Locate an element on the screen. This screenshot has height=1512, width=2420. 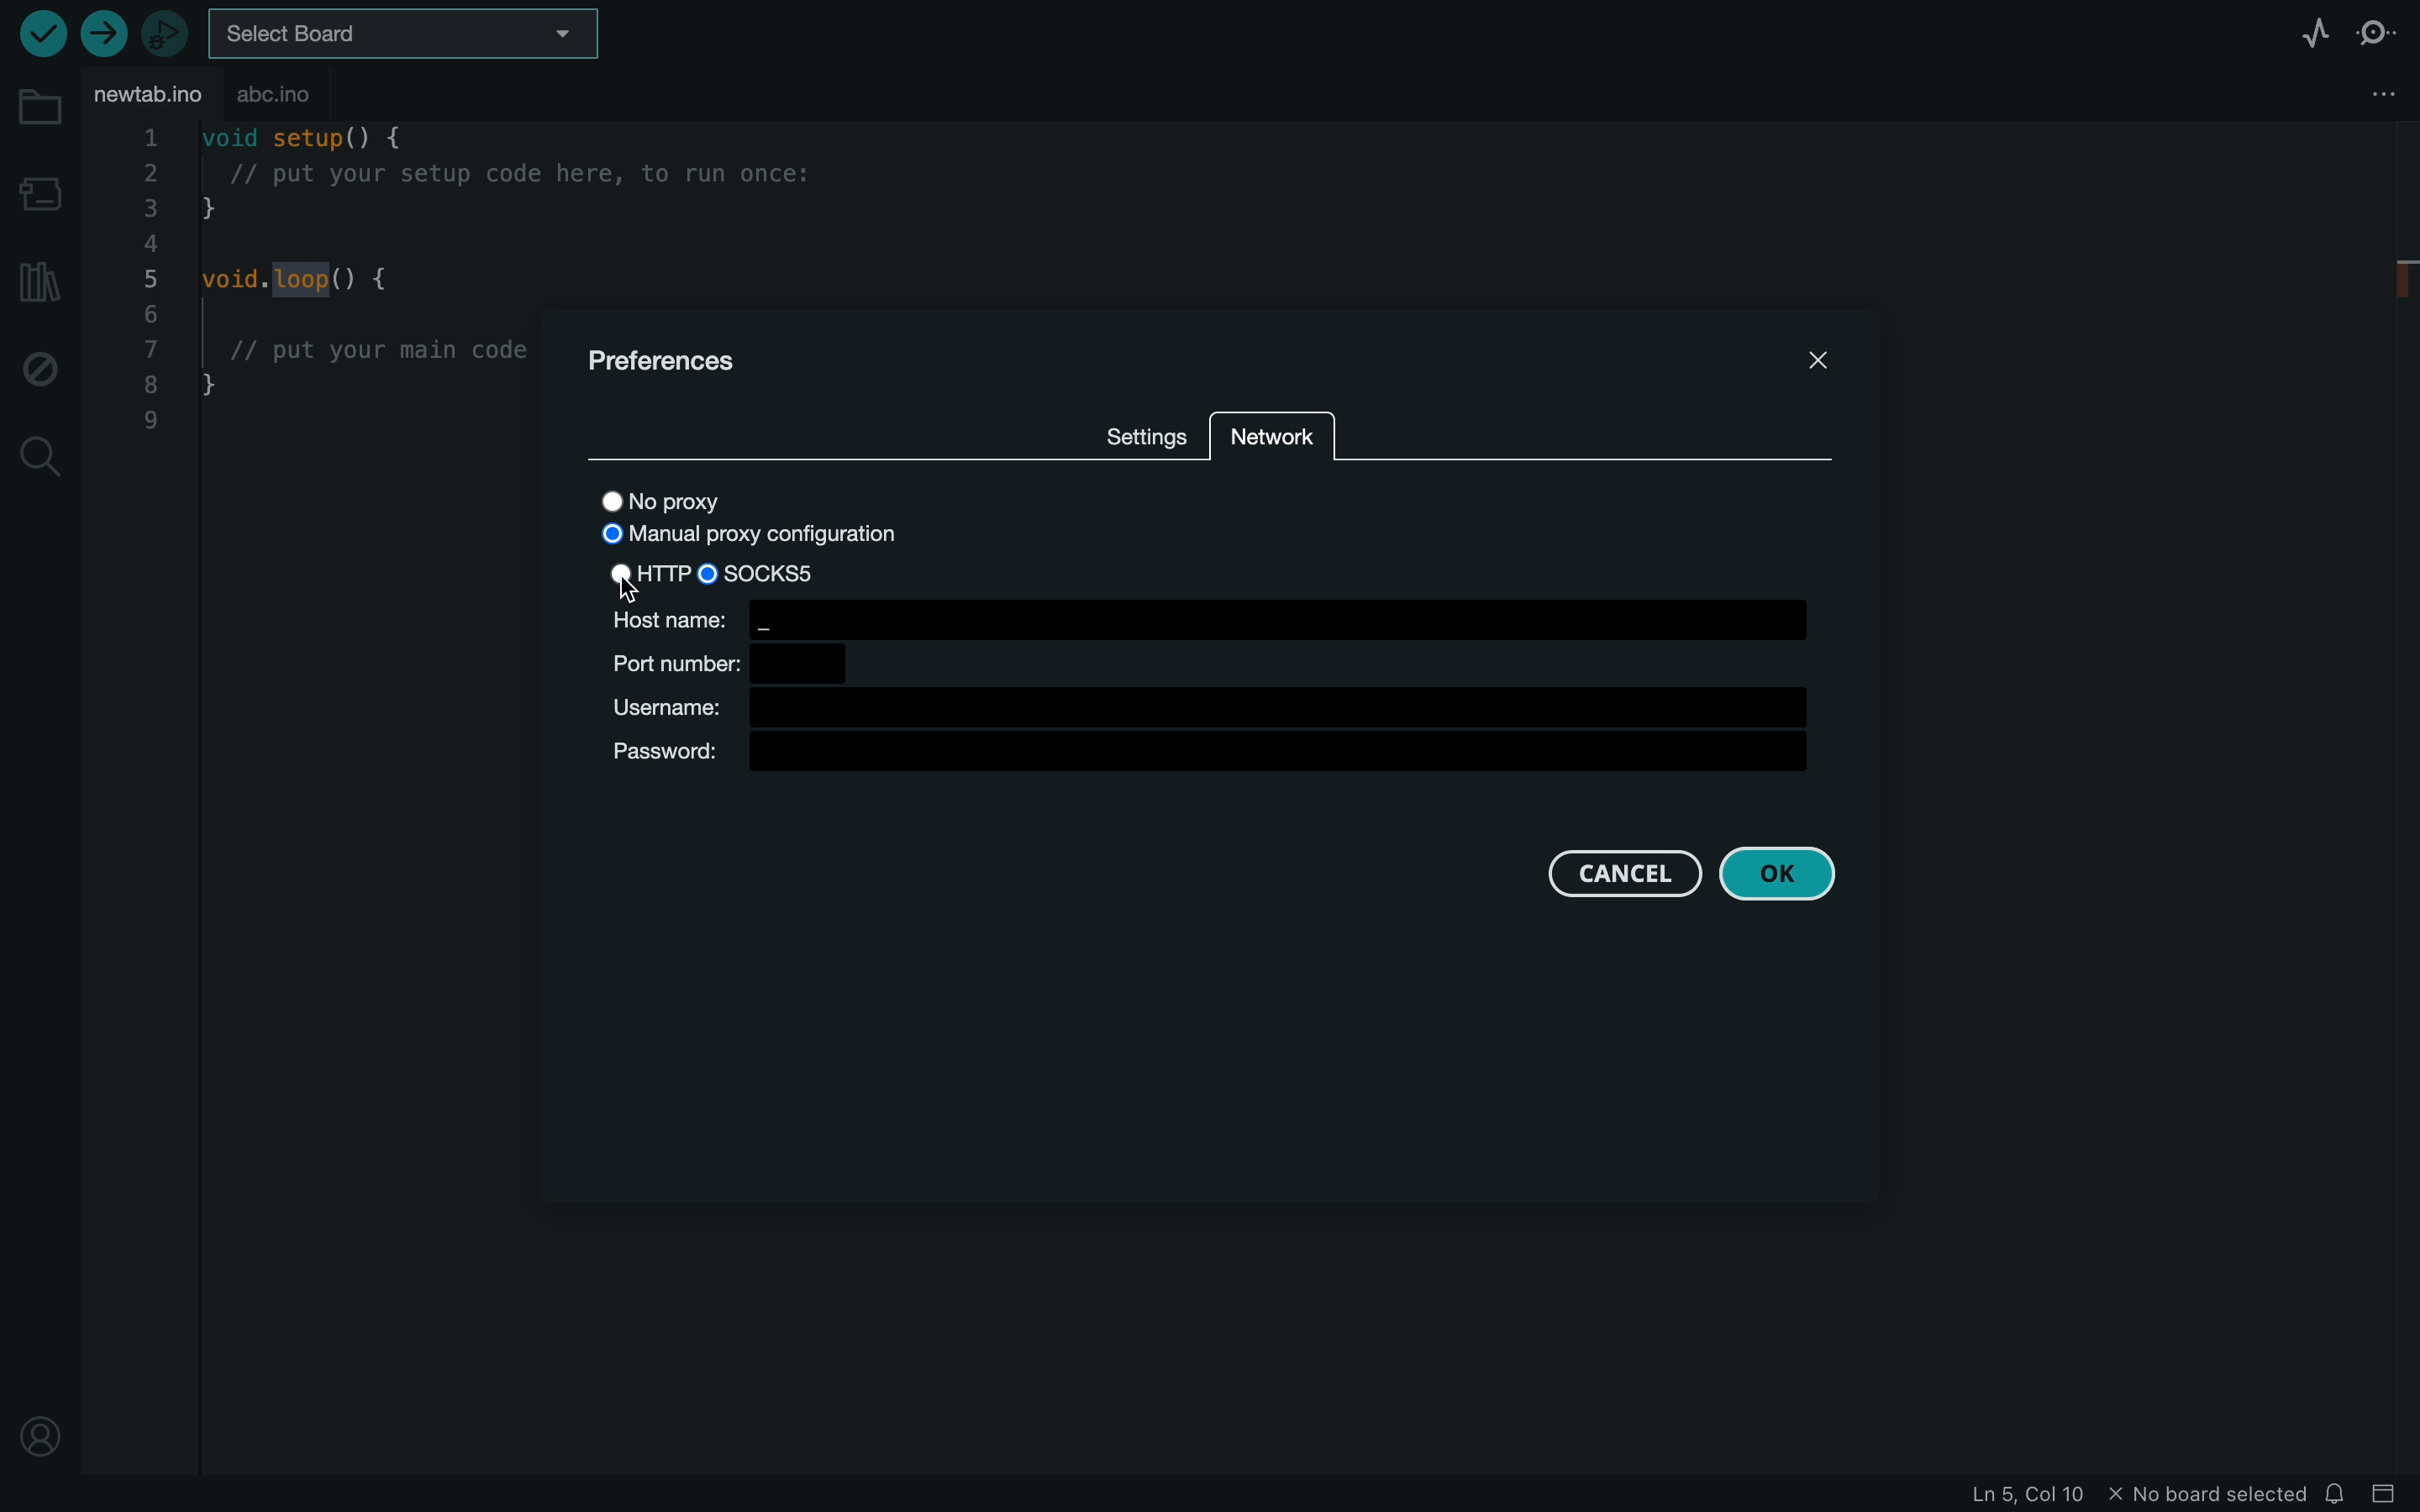
password is located at coordinates (1217, 756).